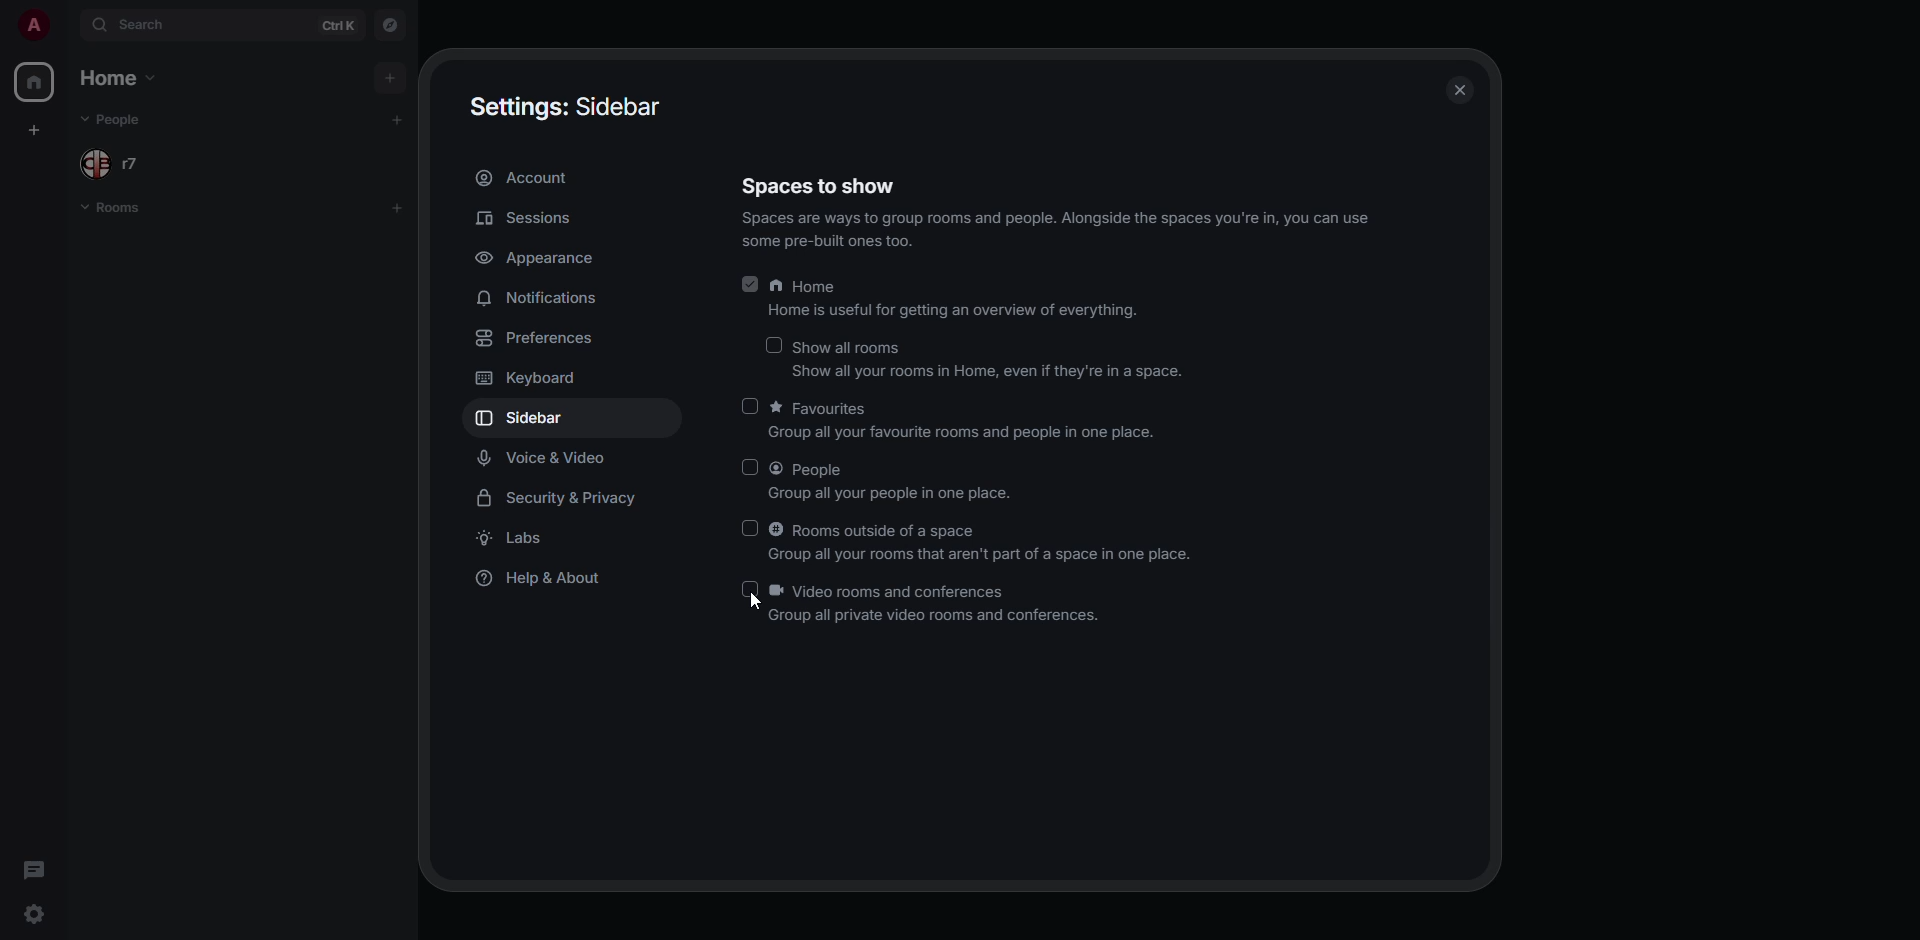 The image size is (1920, 940). What do you see at coordinates (338, 26) in the screenshot?
I see `ctrl K` at bounding box center [338, 26].